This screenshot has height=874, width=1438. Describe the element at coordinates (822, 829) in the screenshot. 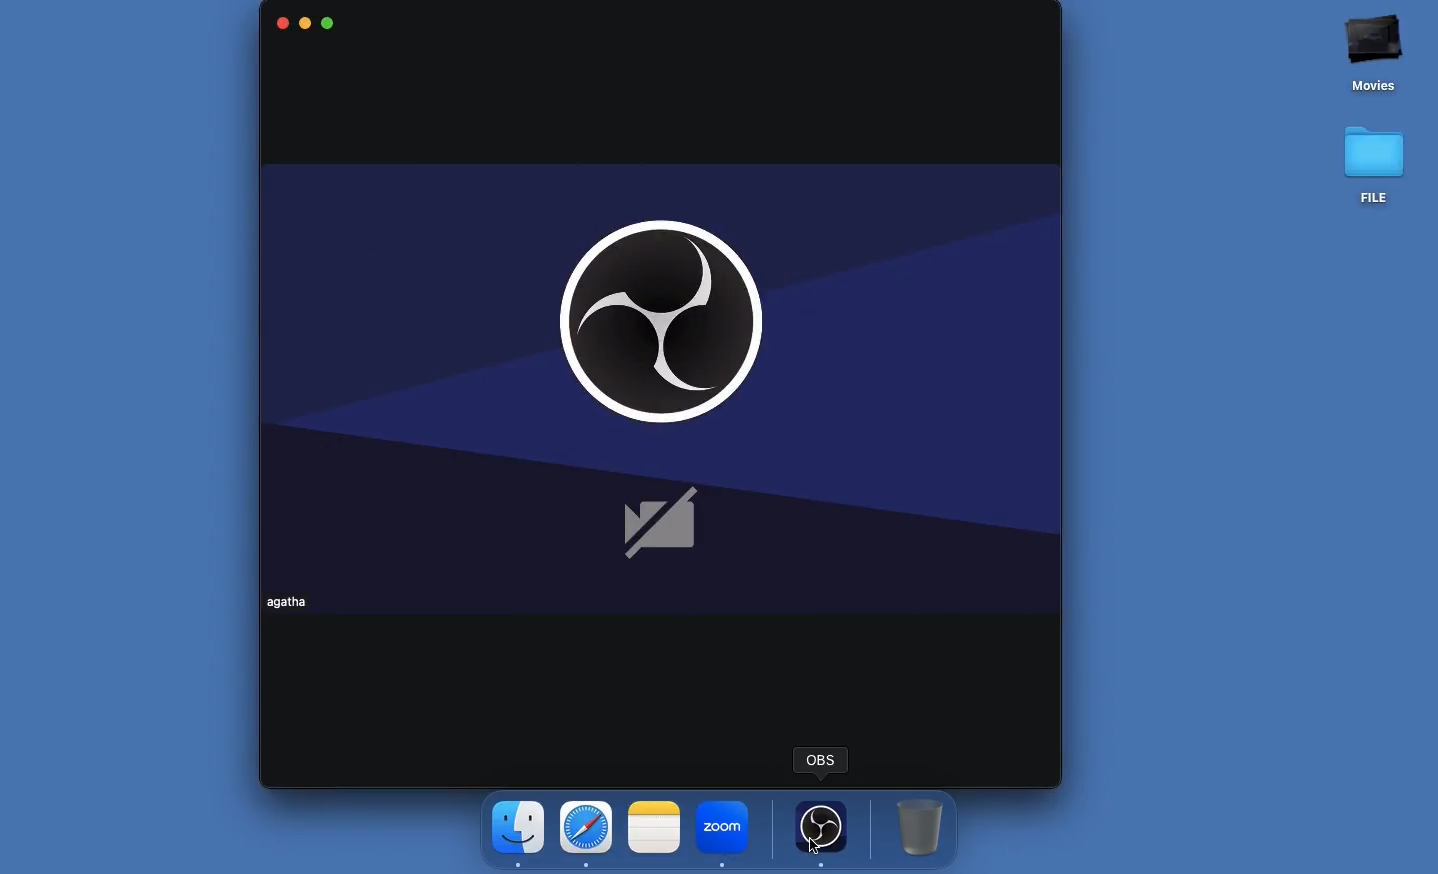

I see `OBS` at that location.